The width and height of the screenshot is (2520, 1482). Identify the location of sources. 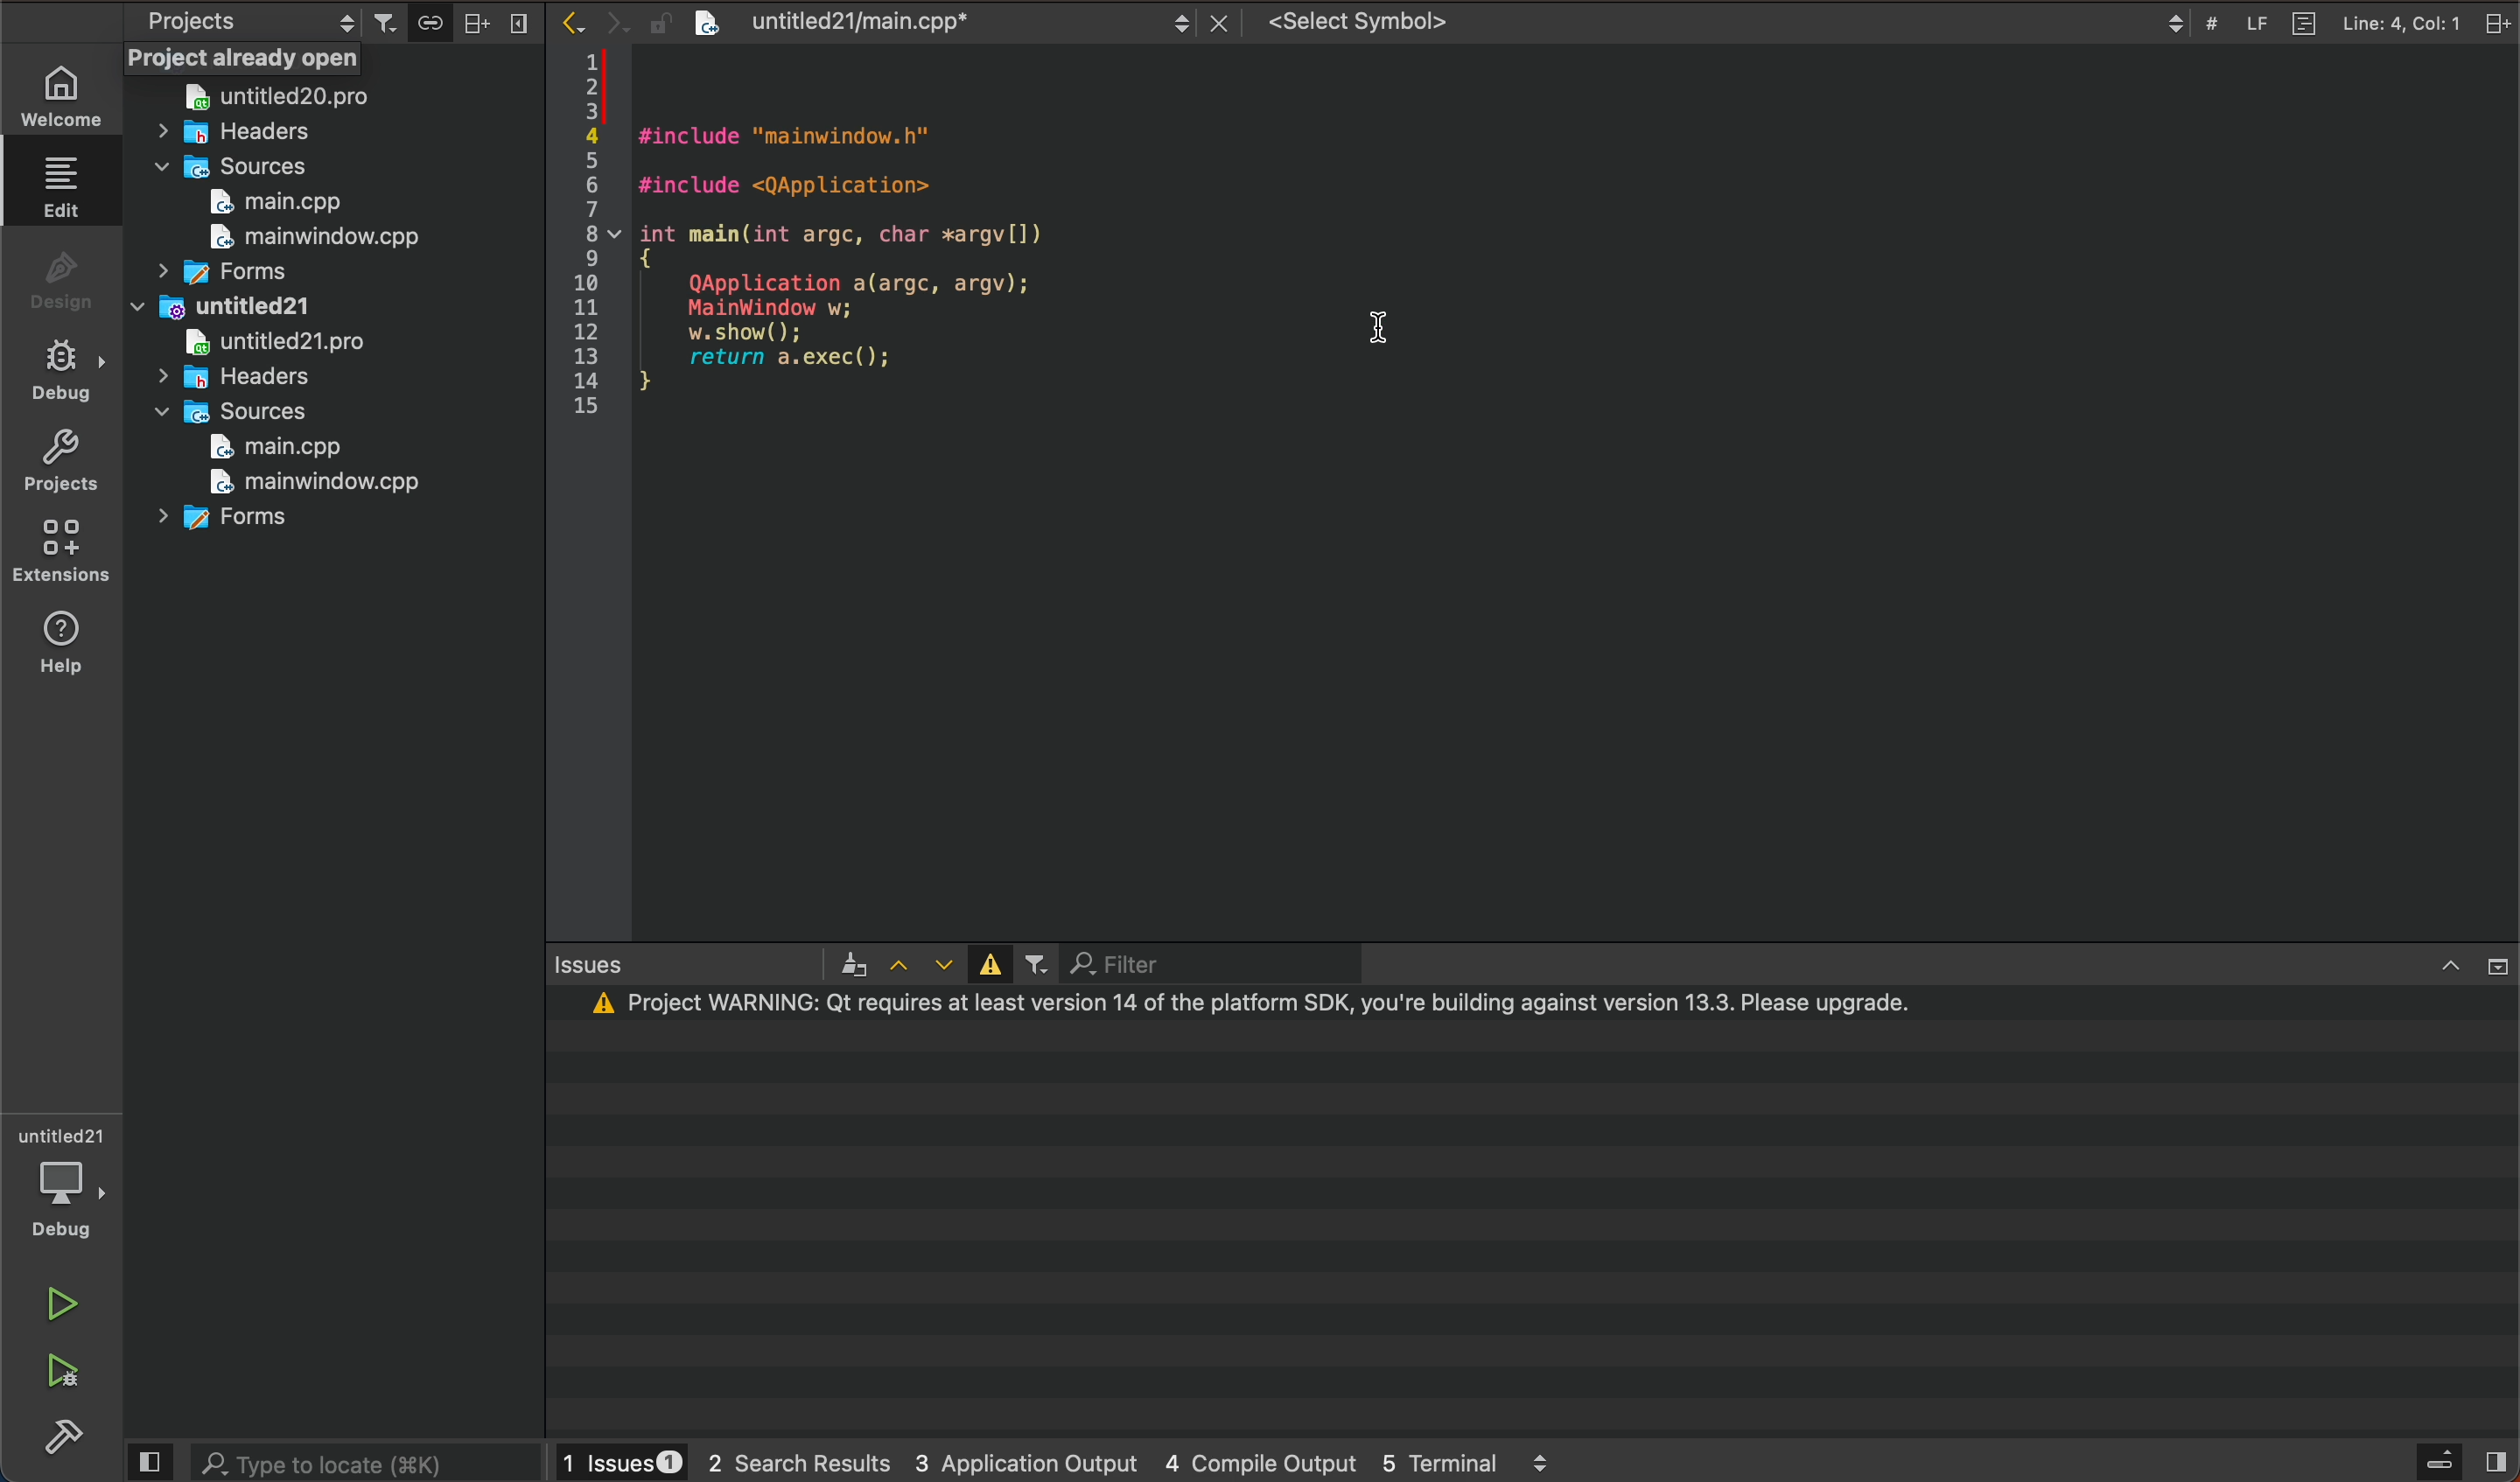
(227, 167).